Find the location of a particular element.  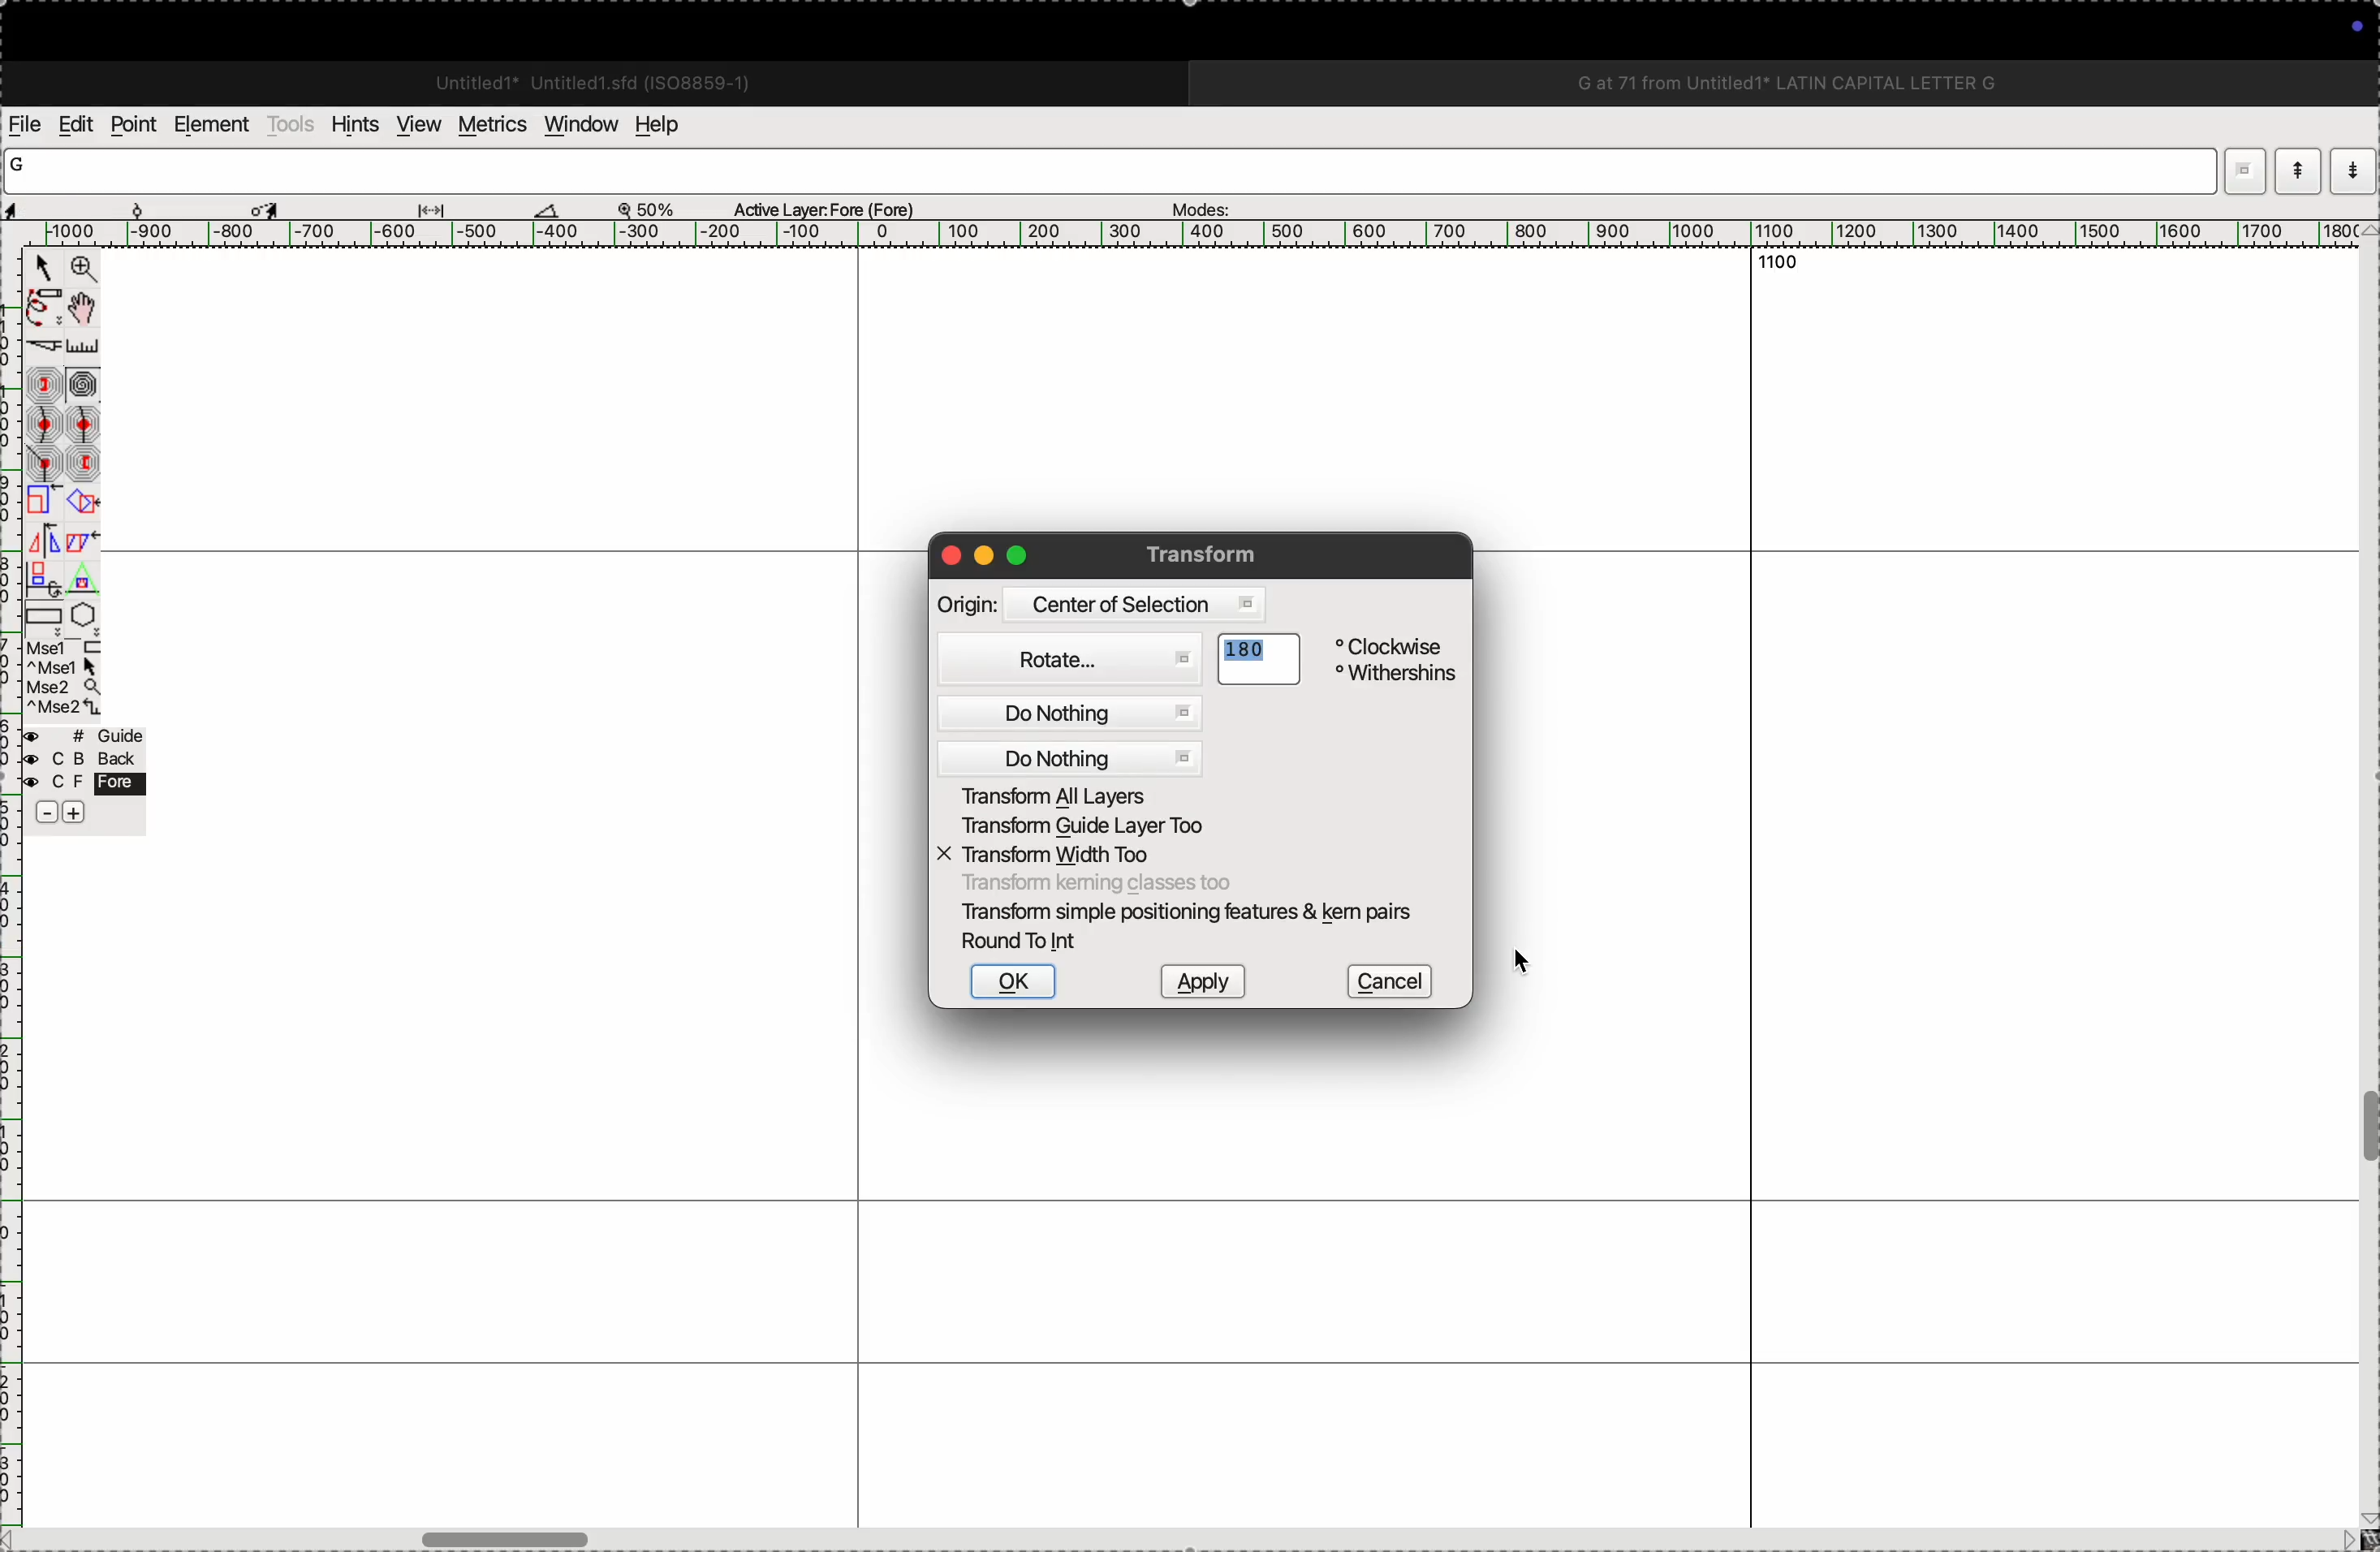

apply is located at coordinates (1201, 979).